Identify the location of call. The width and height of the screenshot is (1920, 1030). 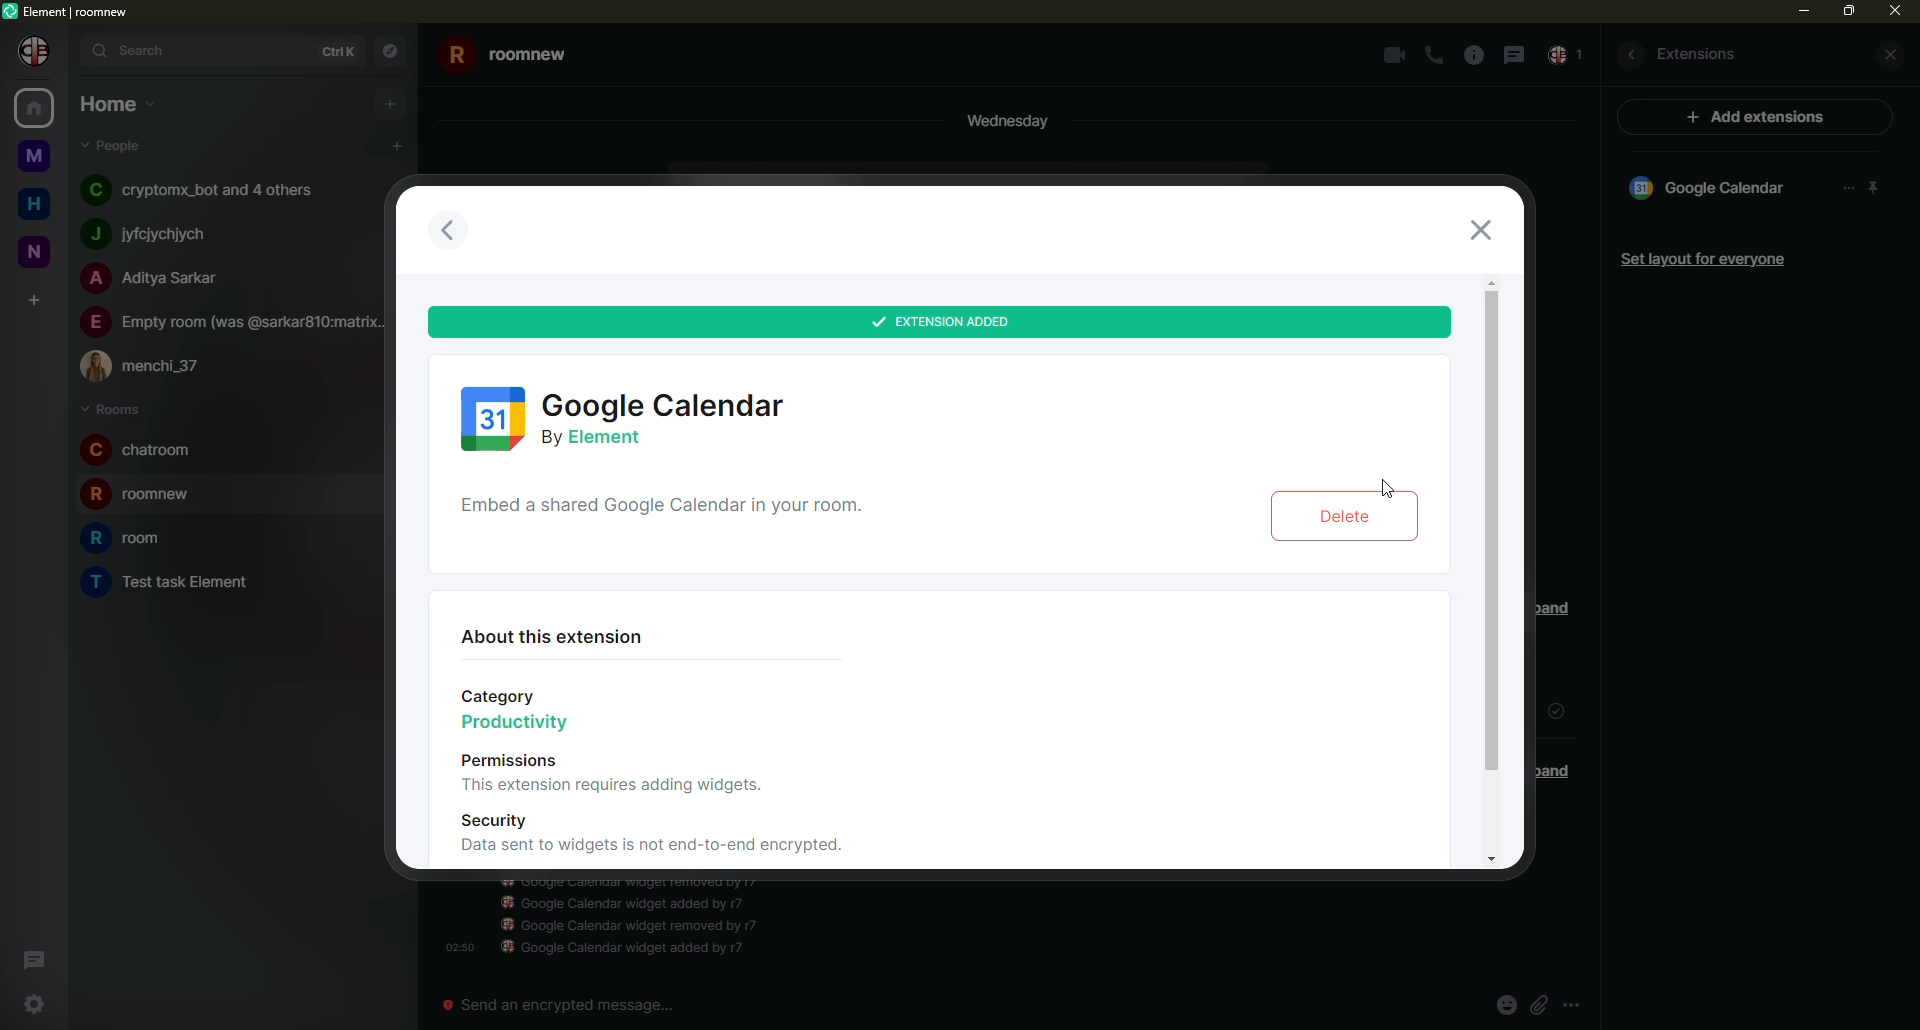
(1435, 56).